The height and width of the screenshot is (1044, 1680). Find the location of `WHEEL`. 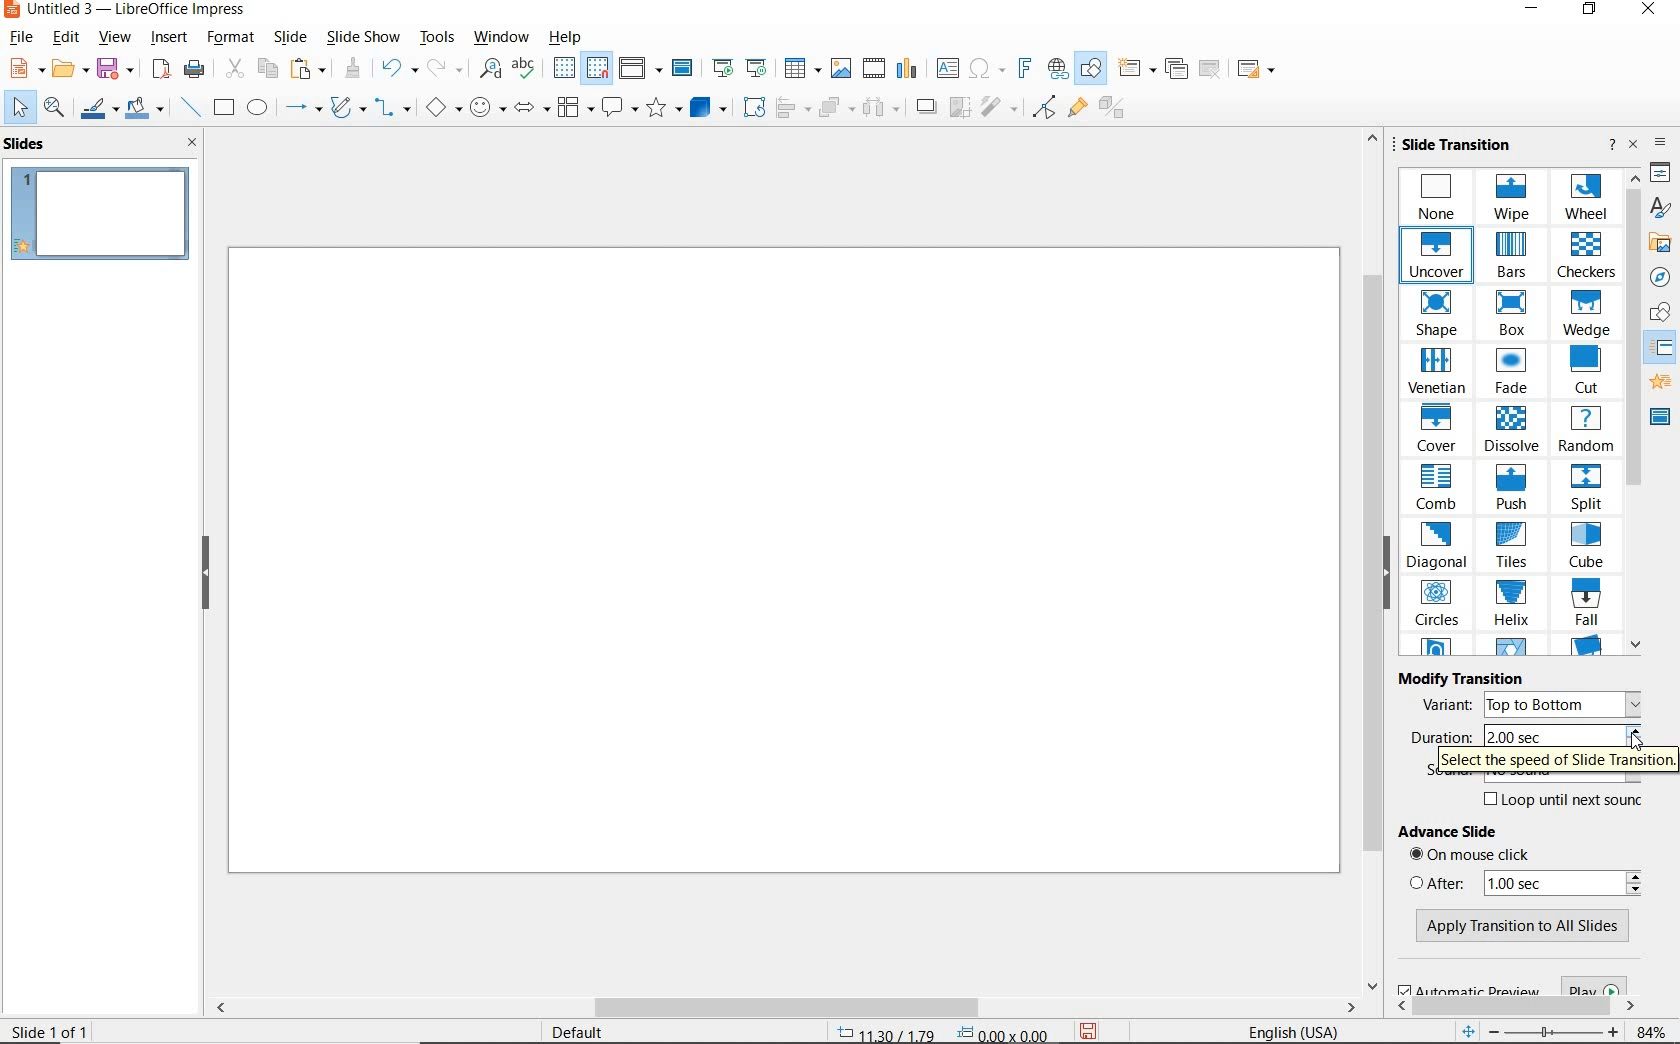

WHEEL is located at coordinates (1587, 198).